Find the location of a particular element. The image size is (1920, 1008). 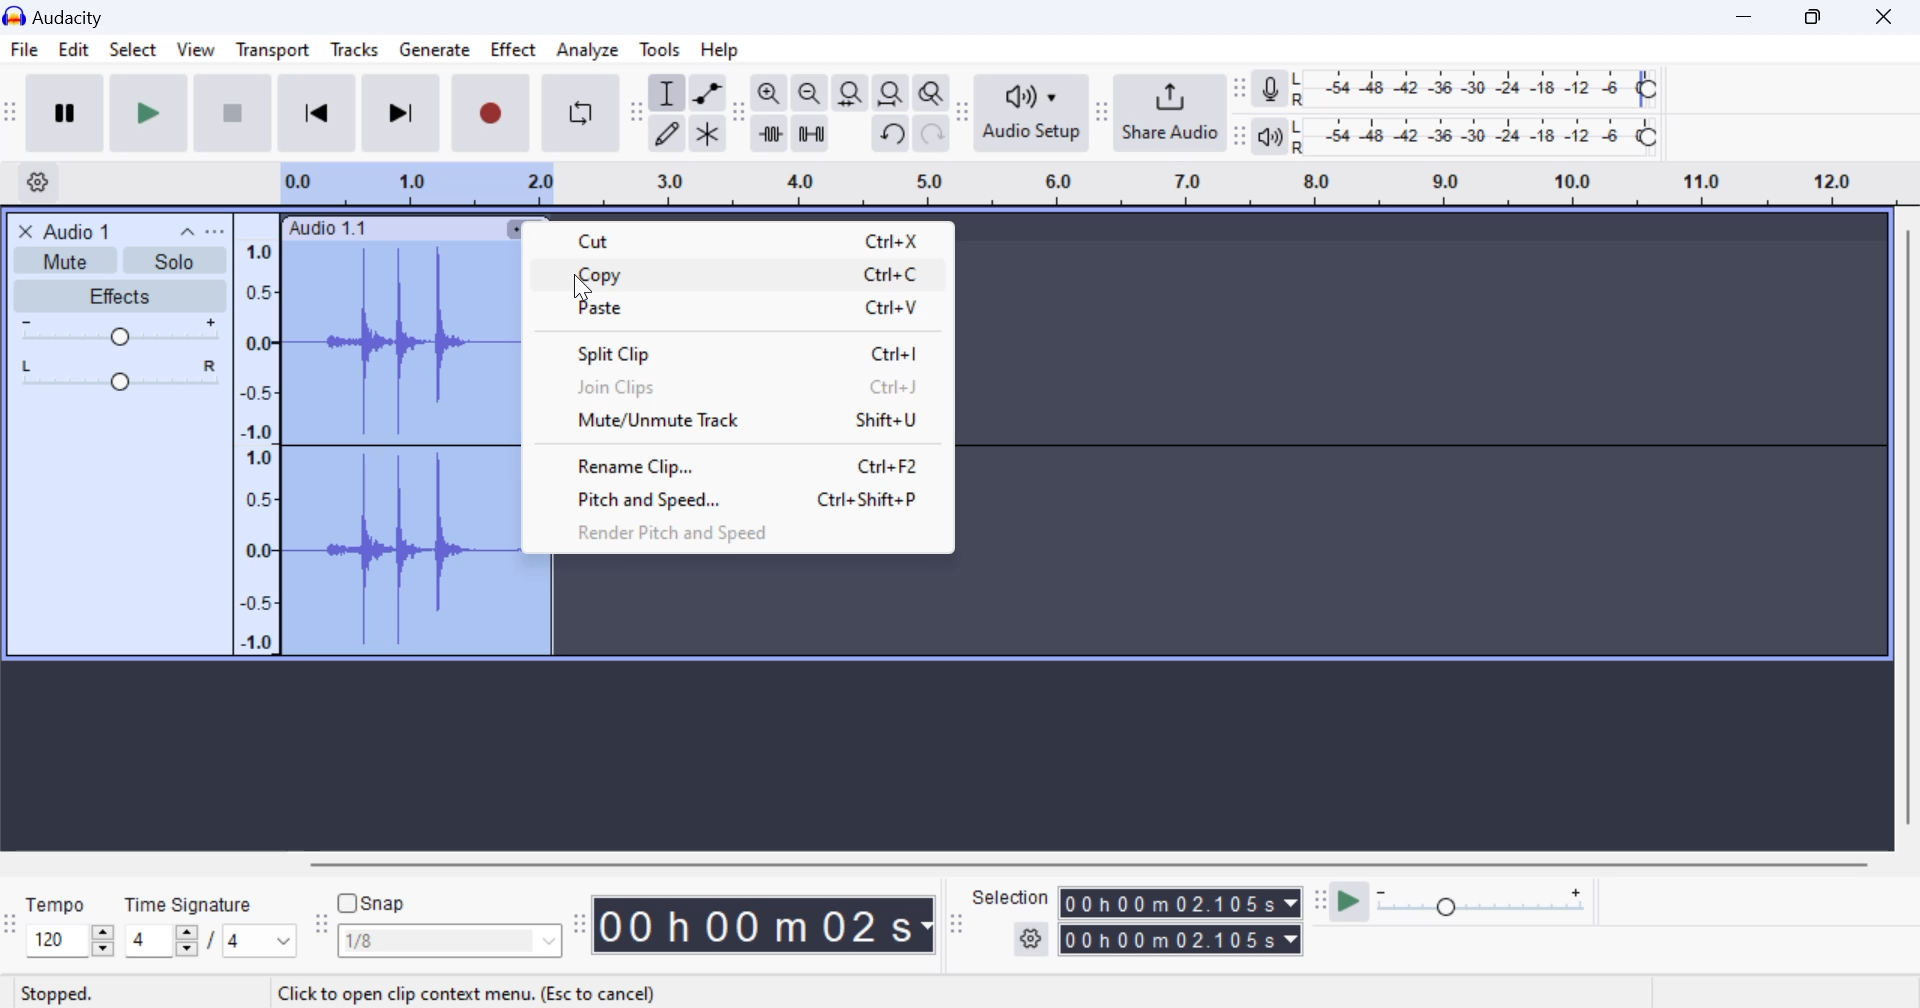

Join Clips is located at coordinates (736, 385).